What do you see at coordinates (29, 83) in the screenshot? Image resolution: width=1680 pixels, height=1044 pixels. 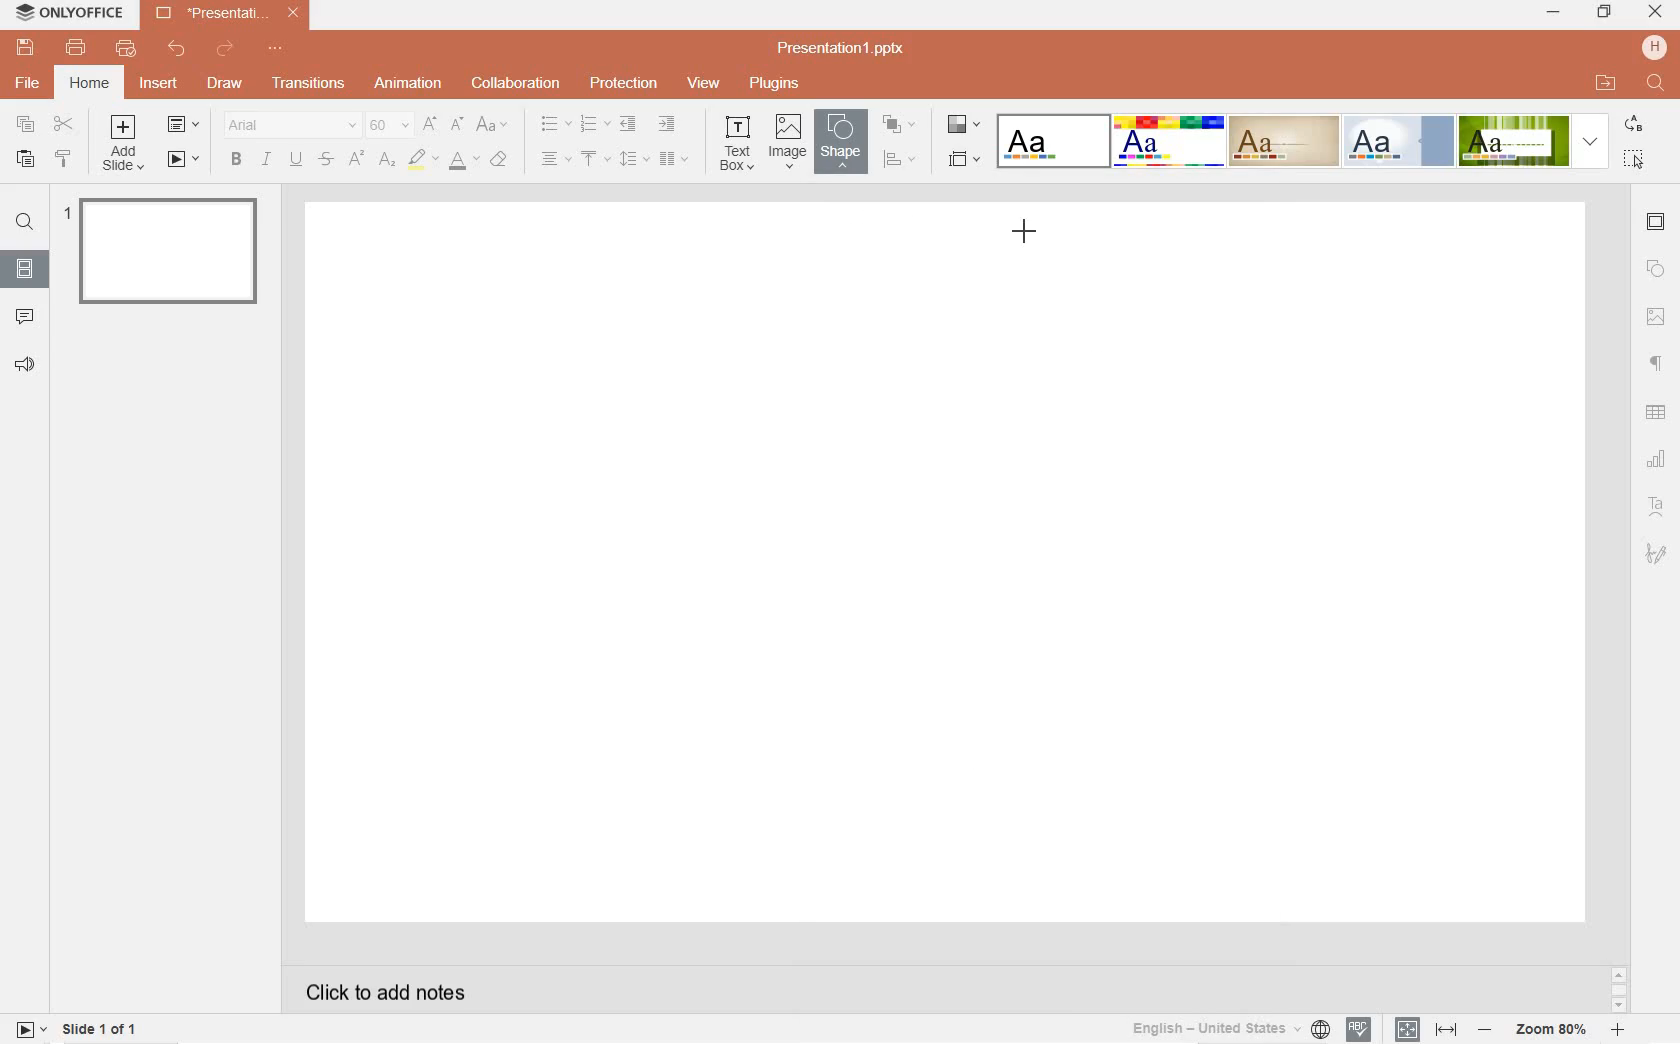 I see `file` at bounding box center [29, 83].